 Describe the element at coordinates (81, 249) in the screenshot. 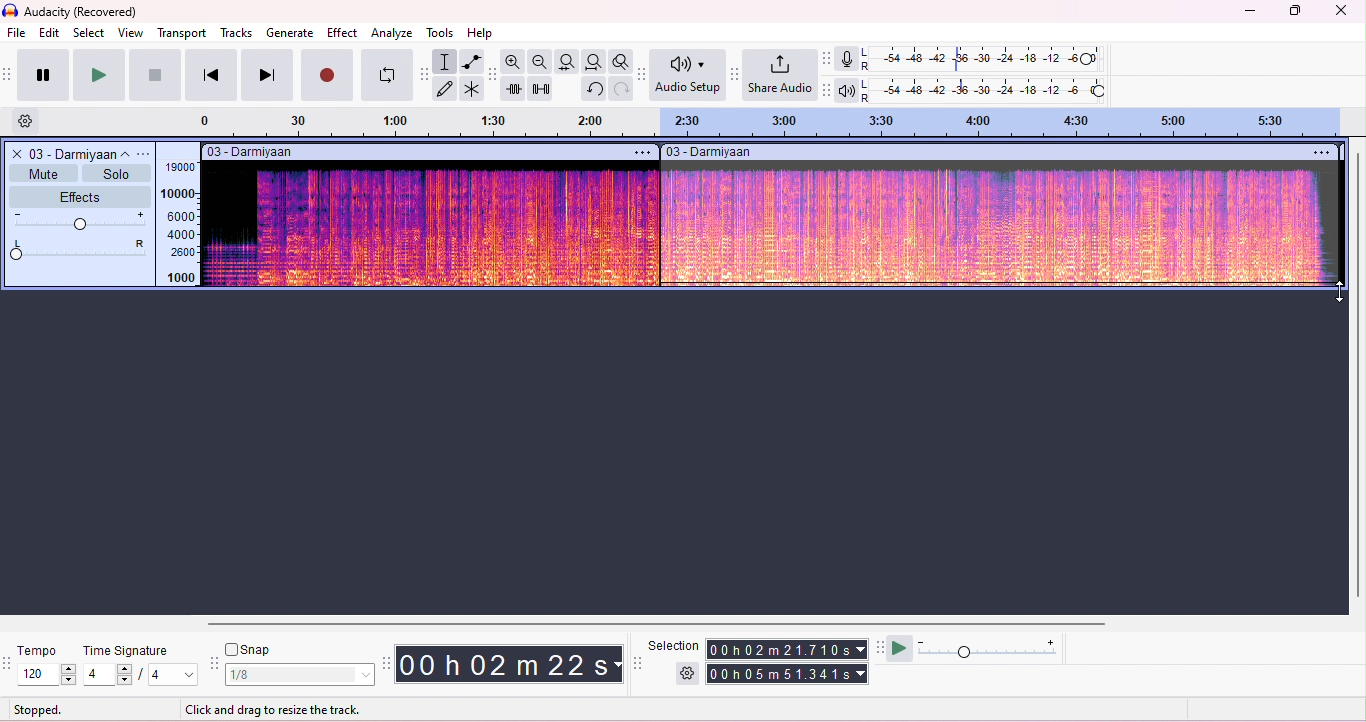

I see `pan` at that location.